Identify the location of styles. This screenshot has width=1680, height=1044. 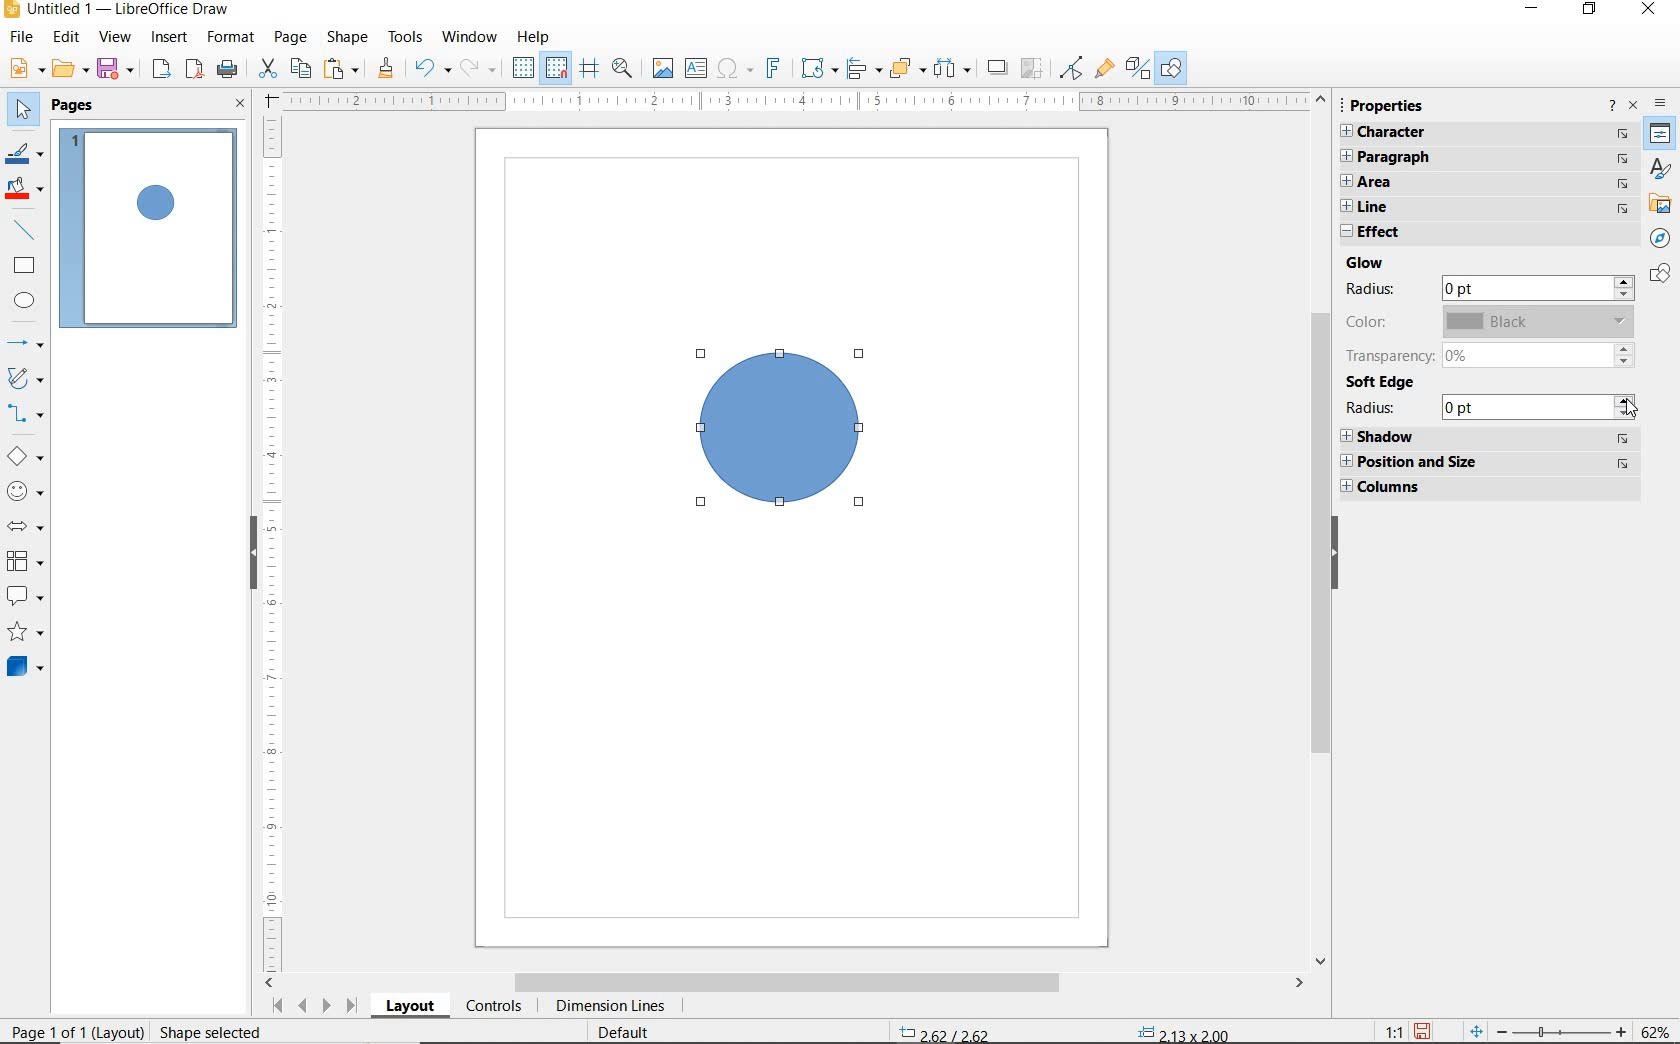
(1661, 172).